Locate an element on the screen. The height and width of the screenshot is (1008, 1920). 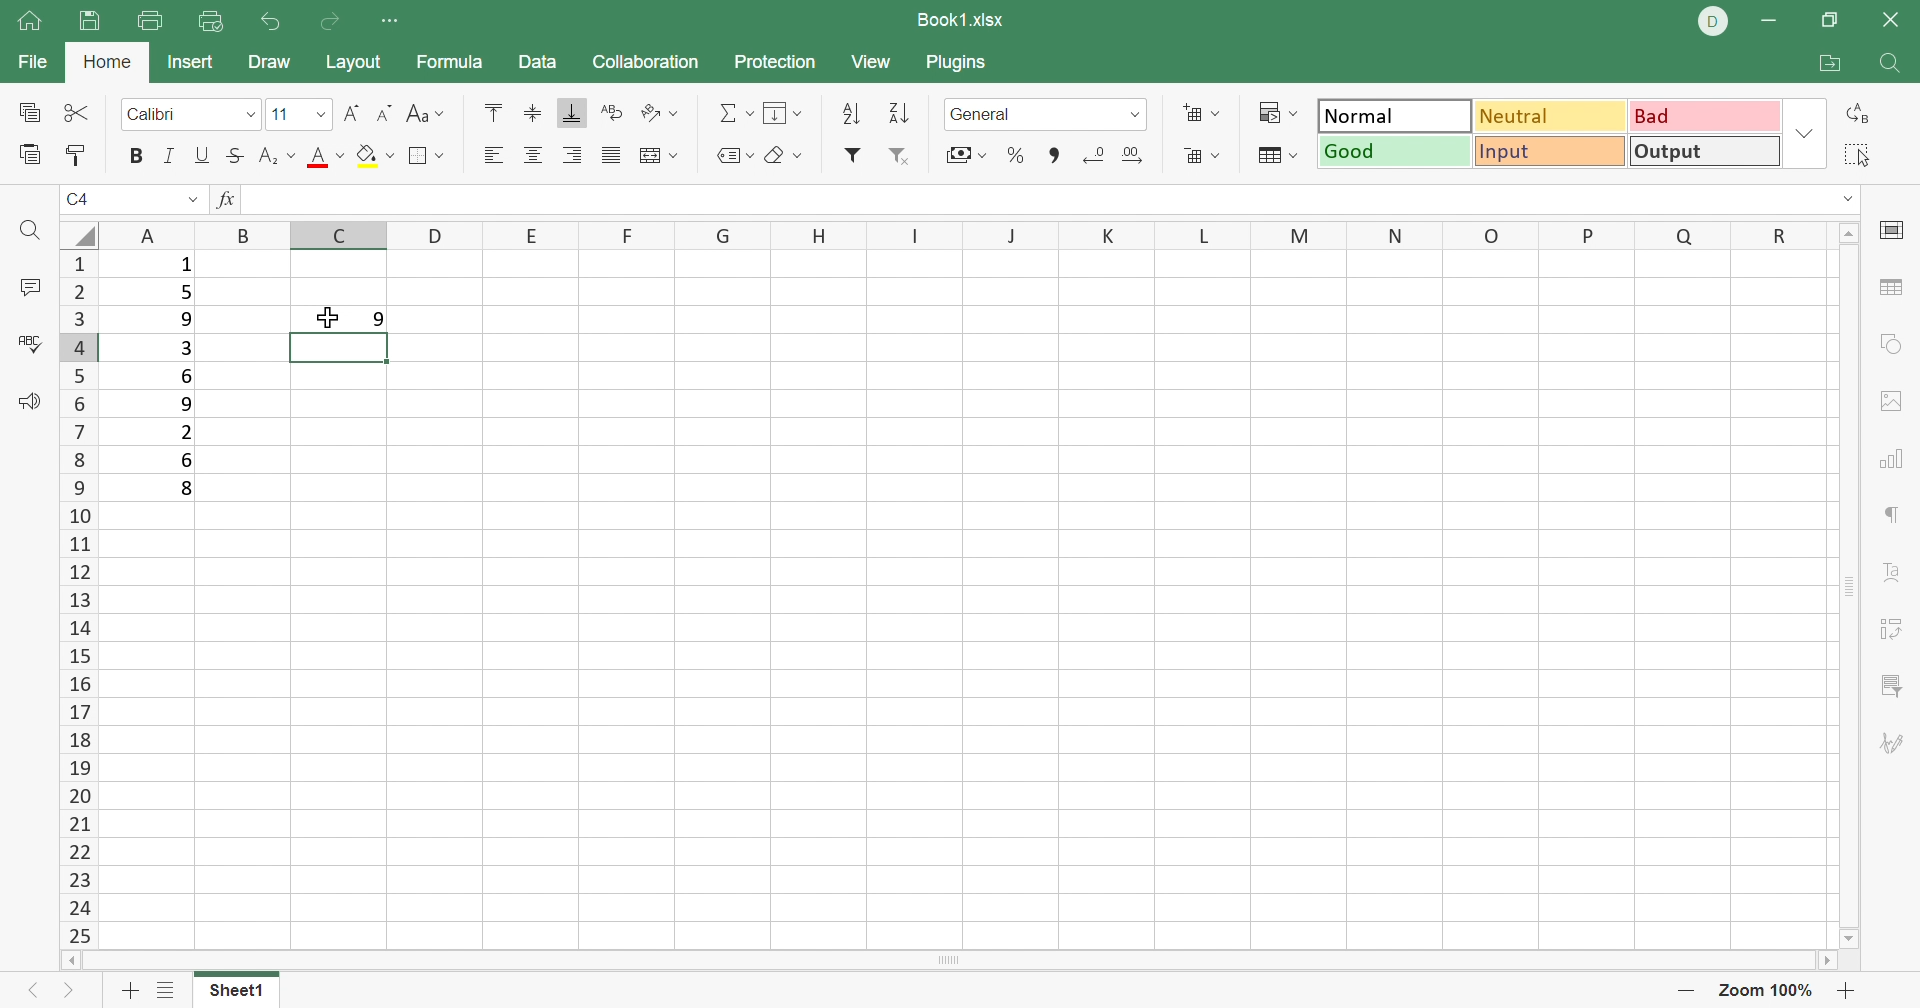
Comma style is located at coordinates (1057, 155).